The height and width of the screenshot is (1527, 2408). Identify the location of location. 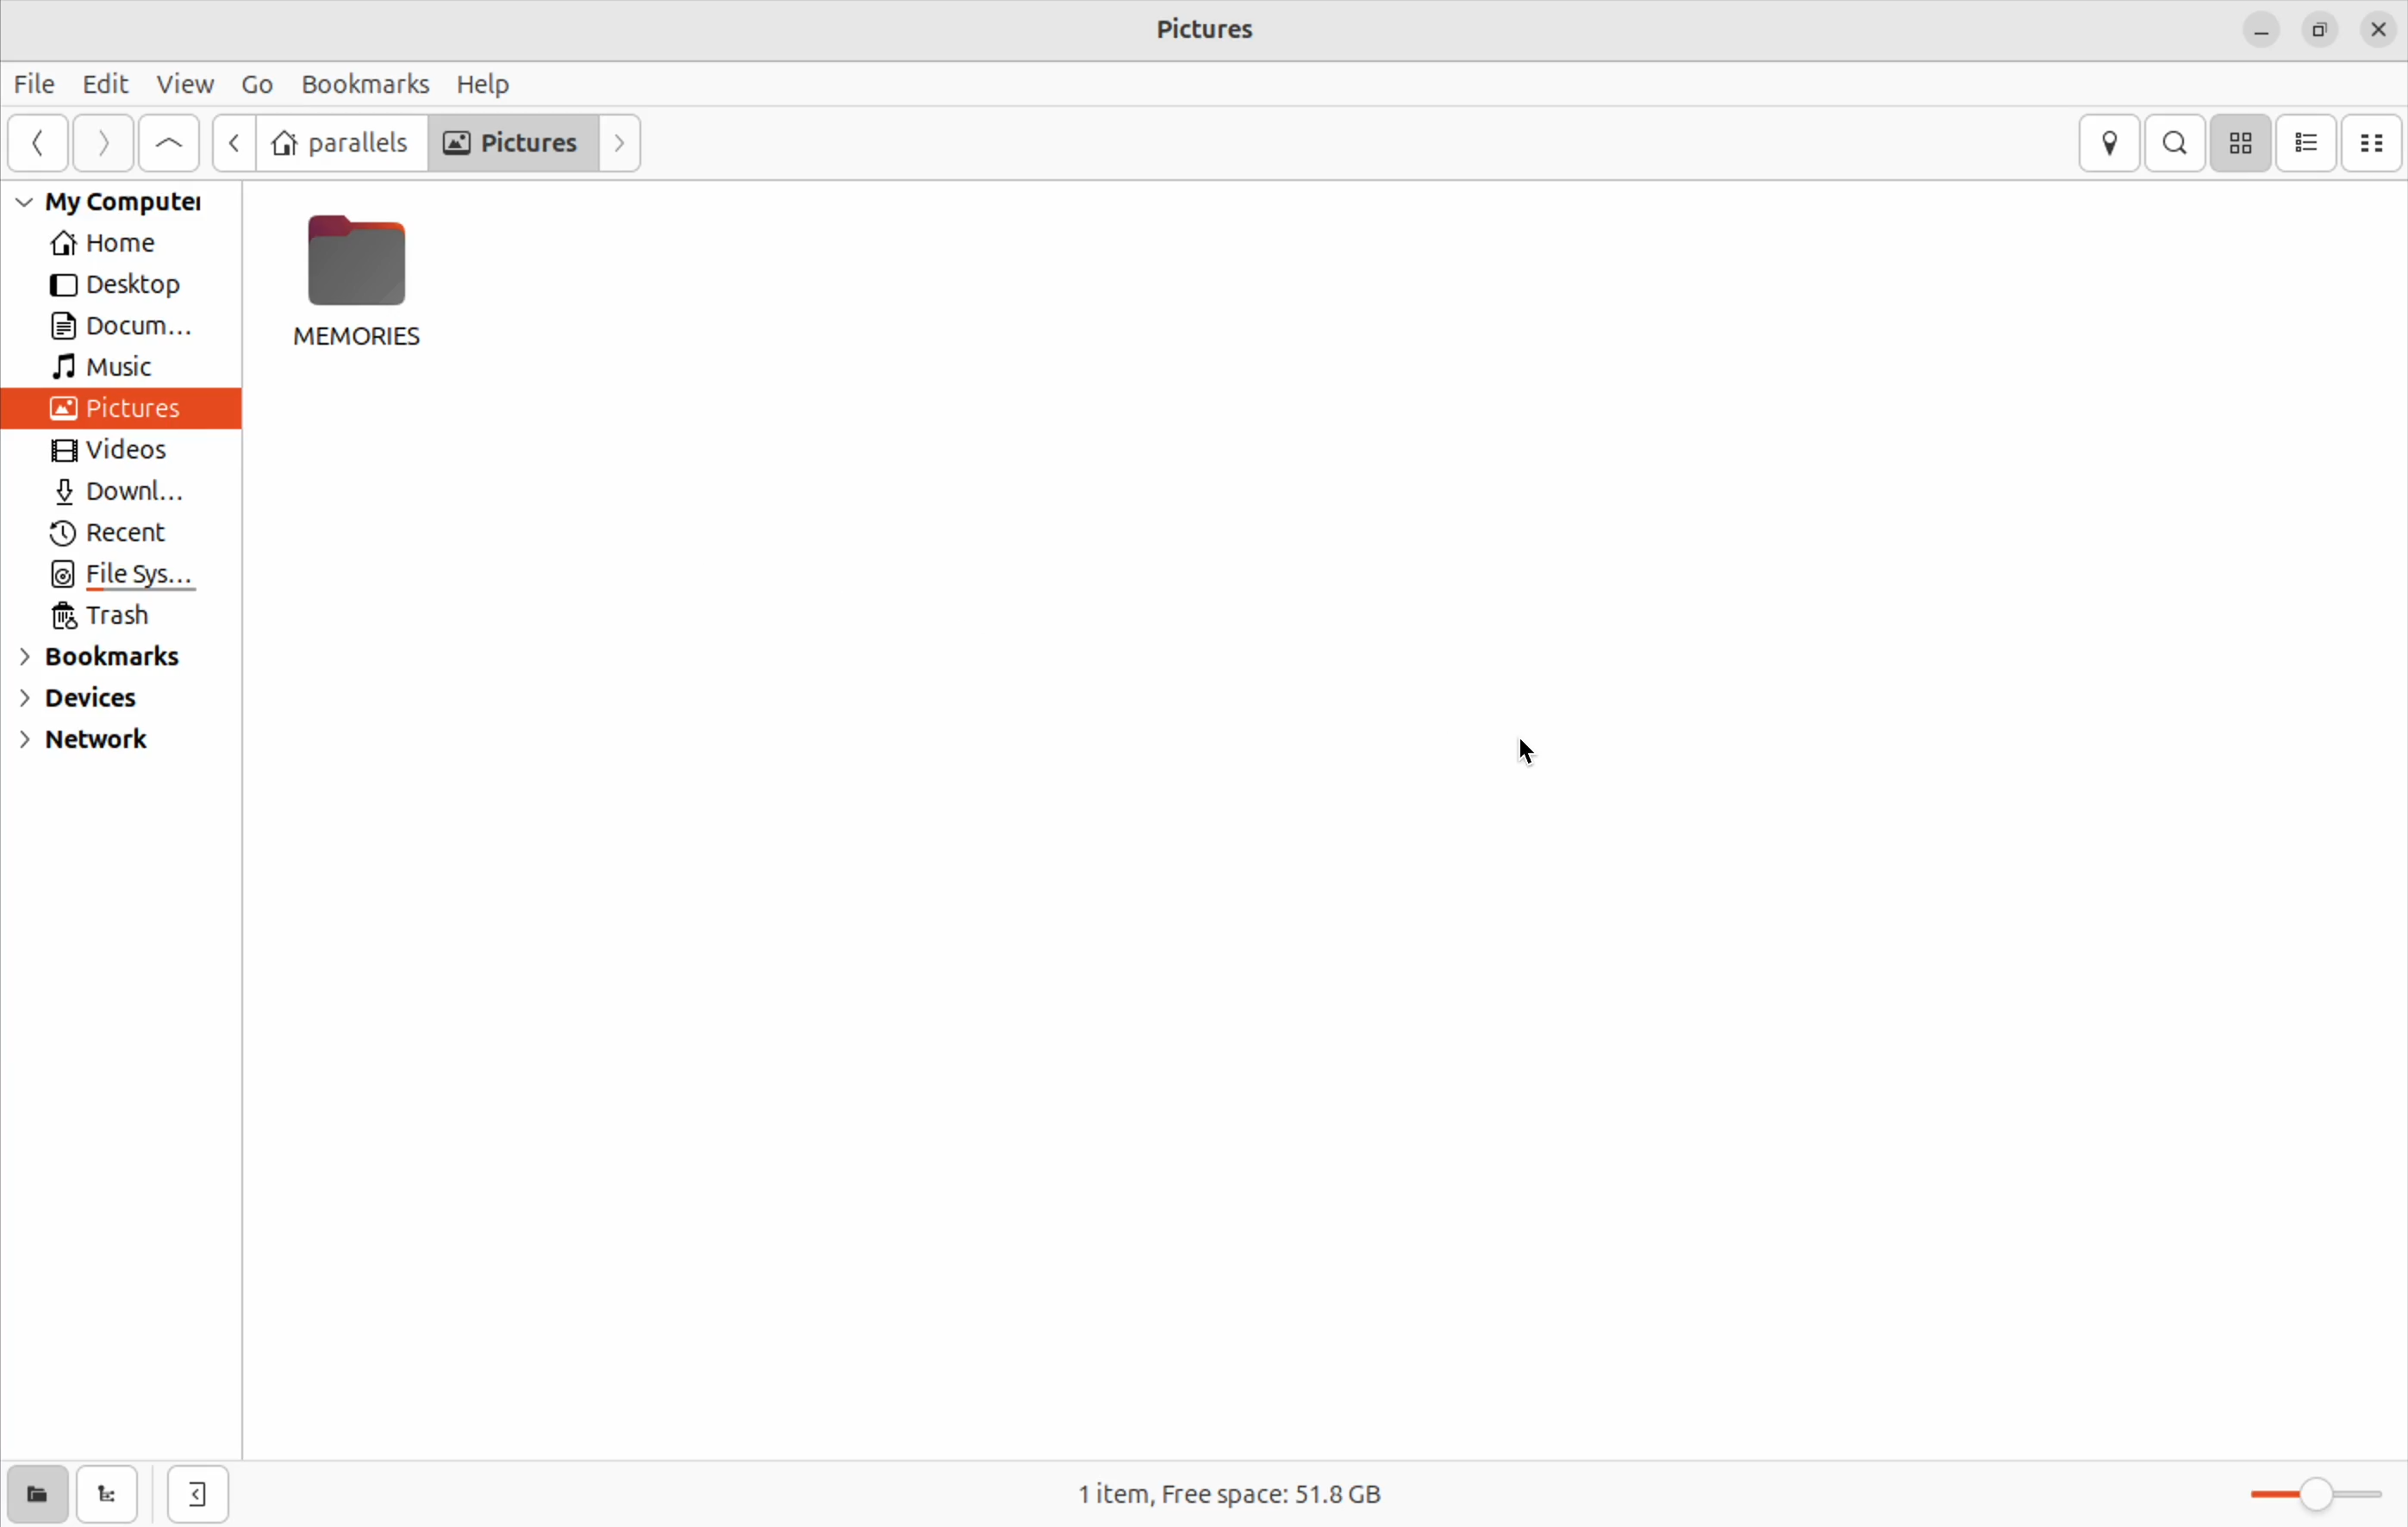
(2111, 140).